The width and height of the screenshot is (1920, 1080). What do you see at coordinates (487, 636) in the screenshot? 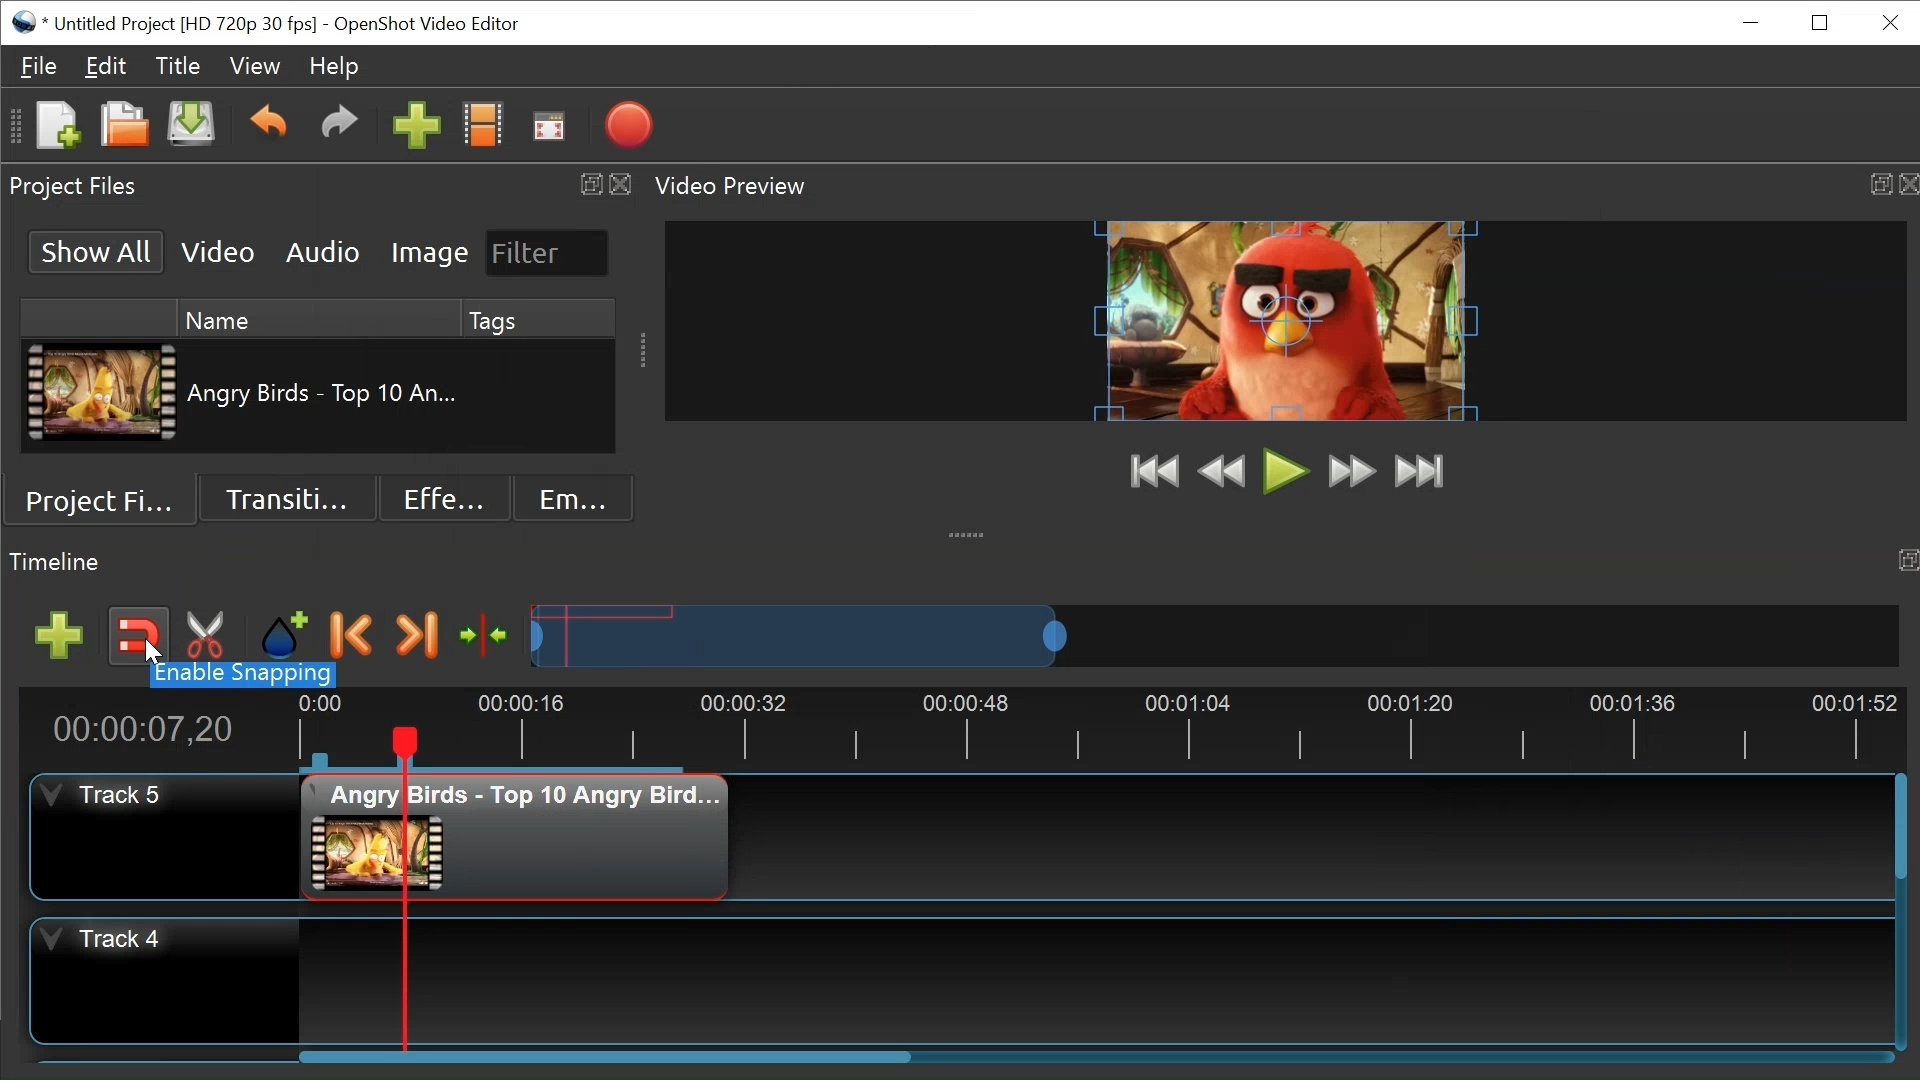
I see `Center the timeline on the playhead` at bounding box center [487, 636].